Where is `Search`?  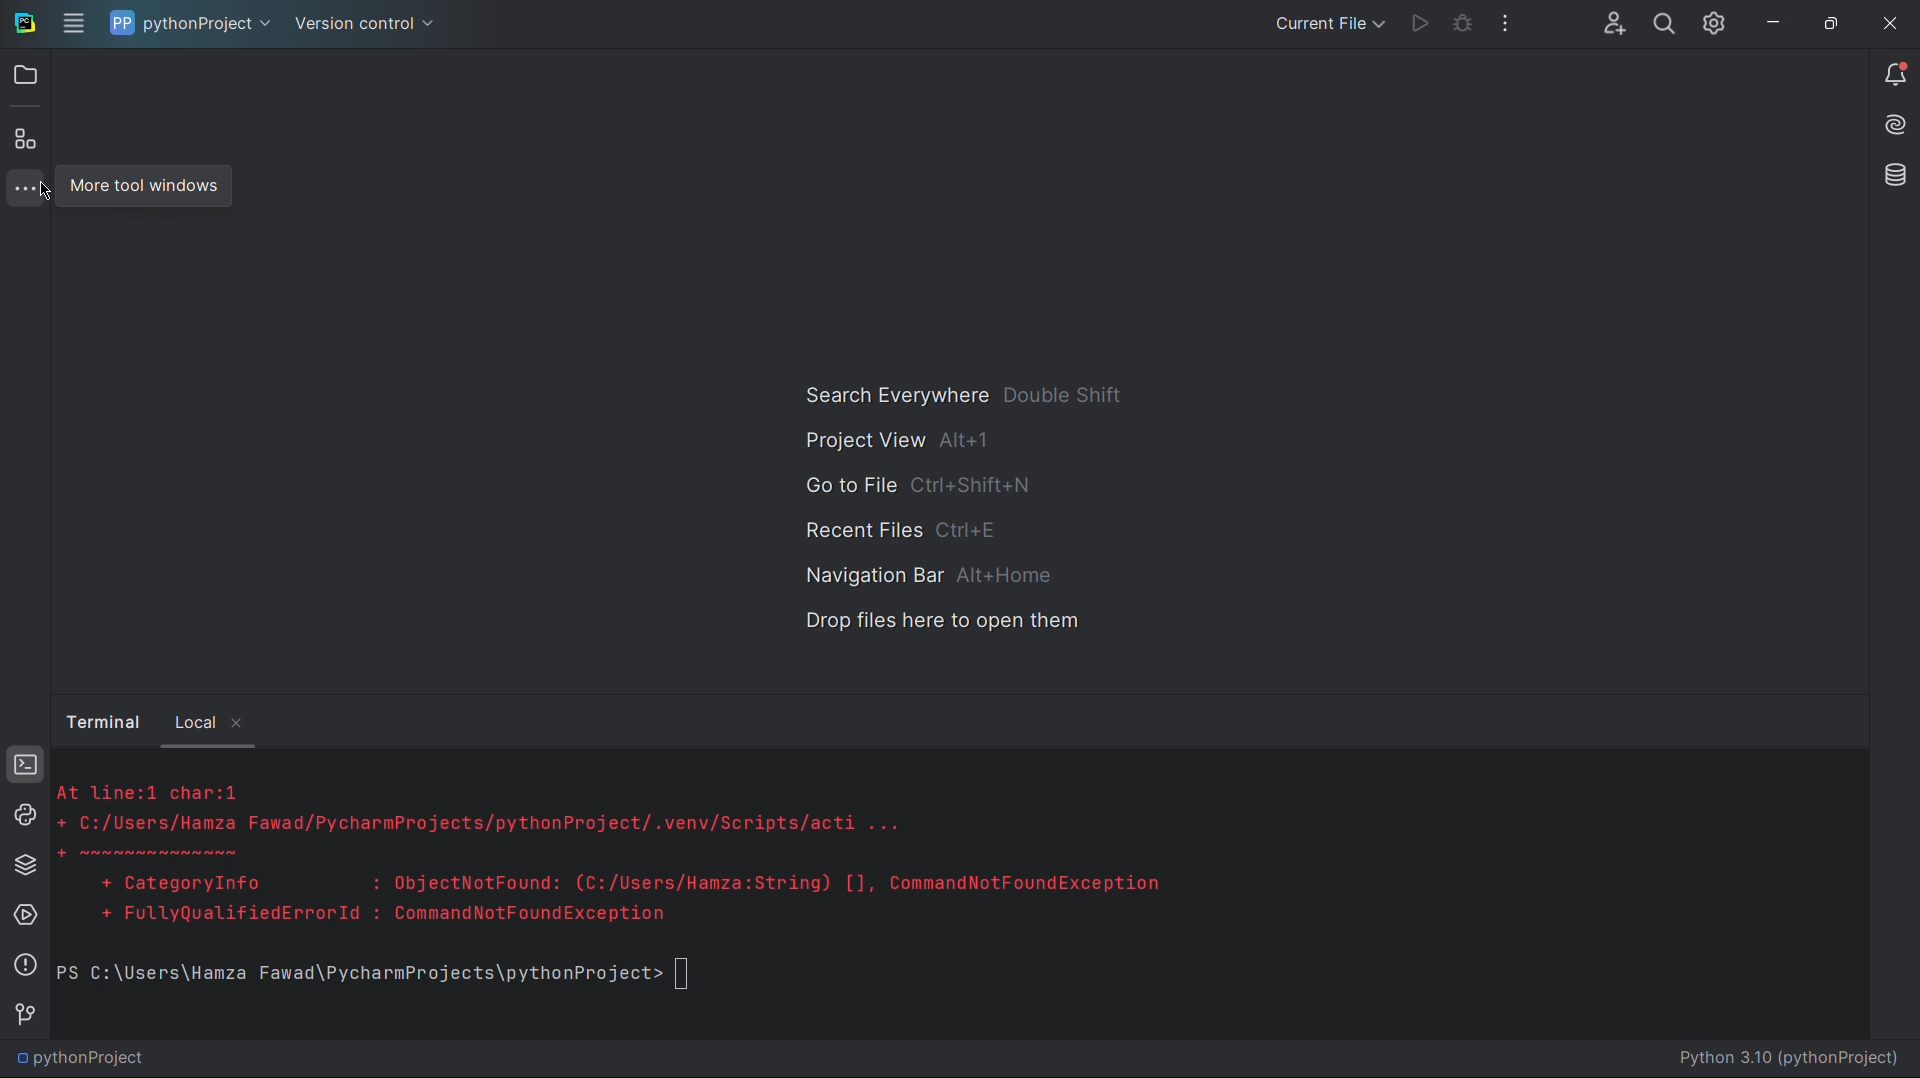
Search is located at coordinates (1665, 23).